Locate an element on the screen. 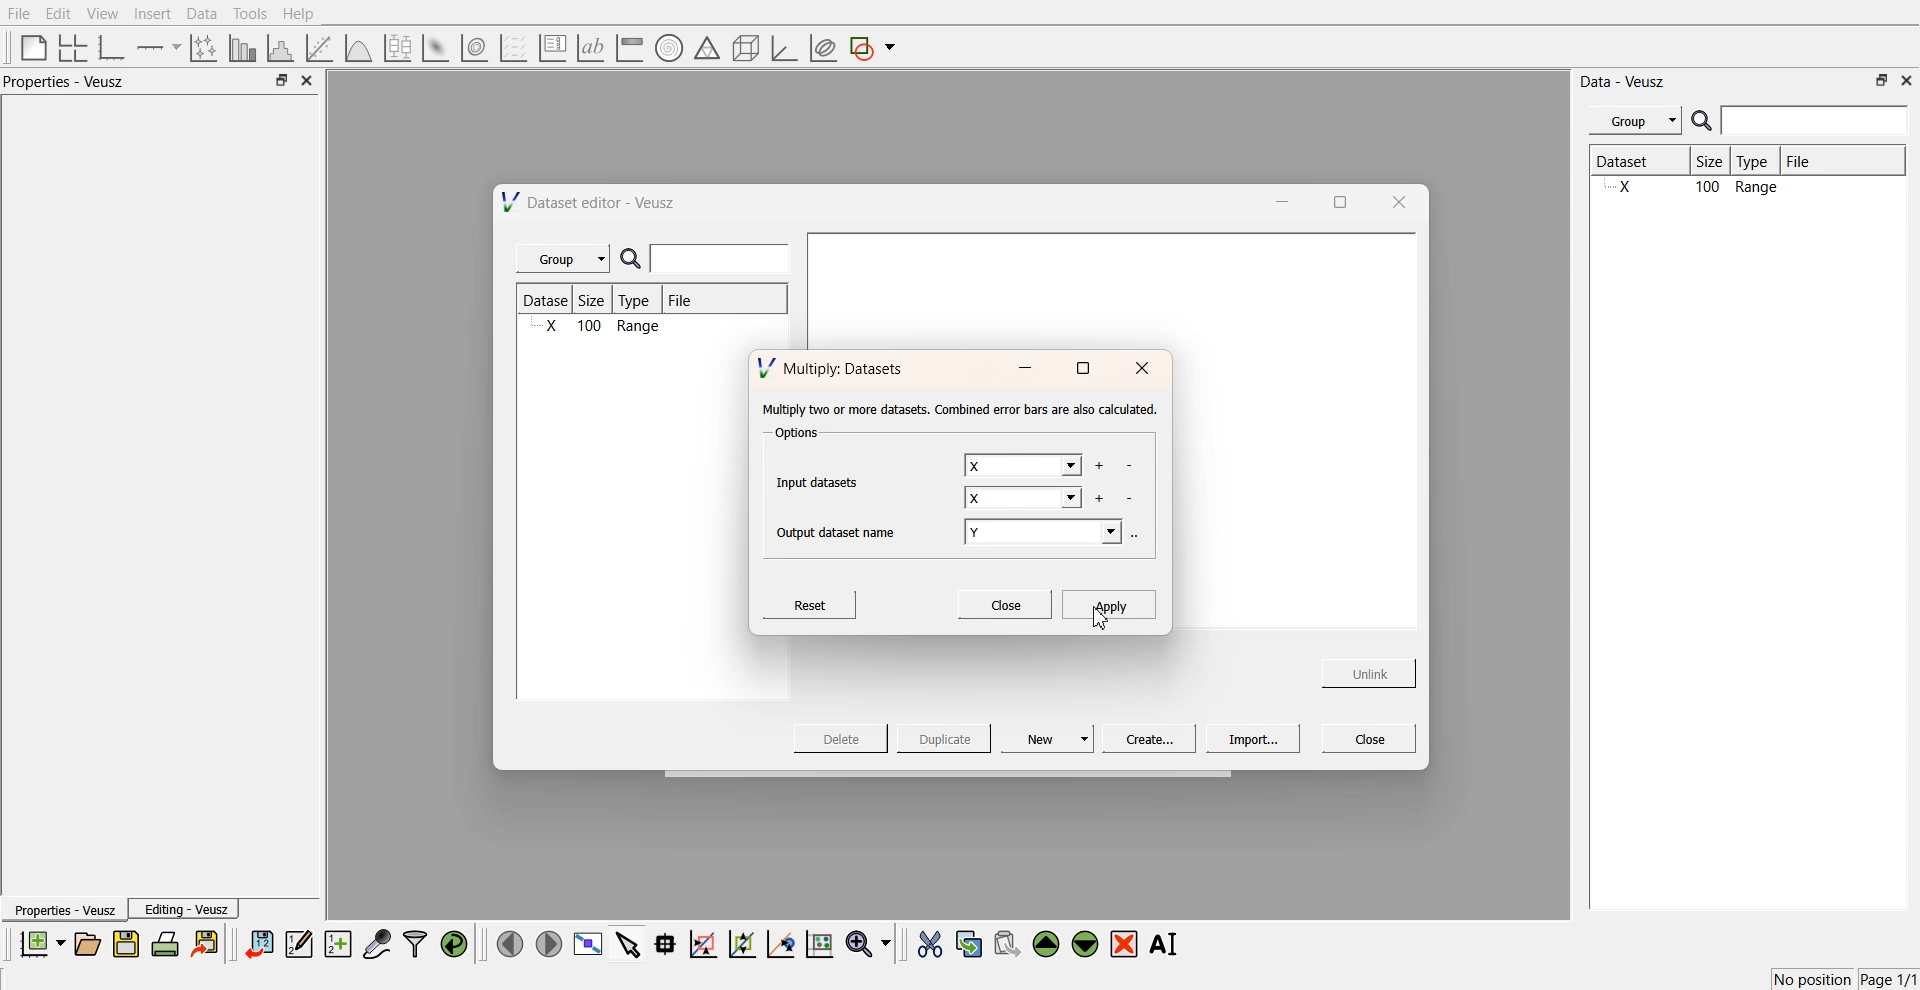 This screenshot has width=1920, height=990. select items is located at coordinates (628, 943).